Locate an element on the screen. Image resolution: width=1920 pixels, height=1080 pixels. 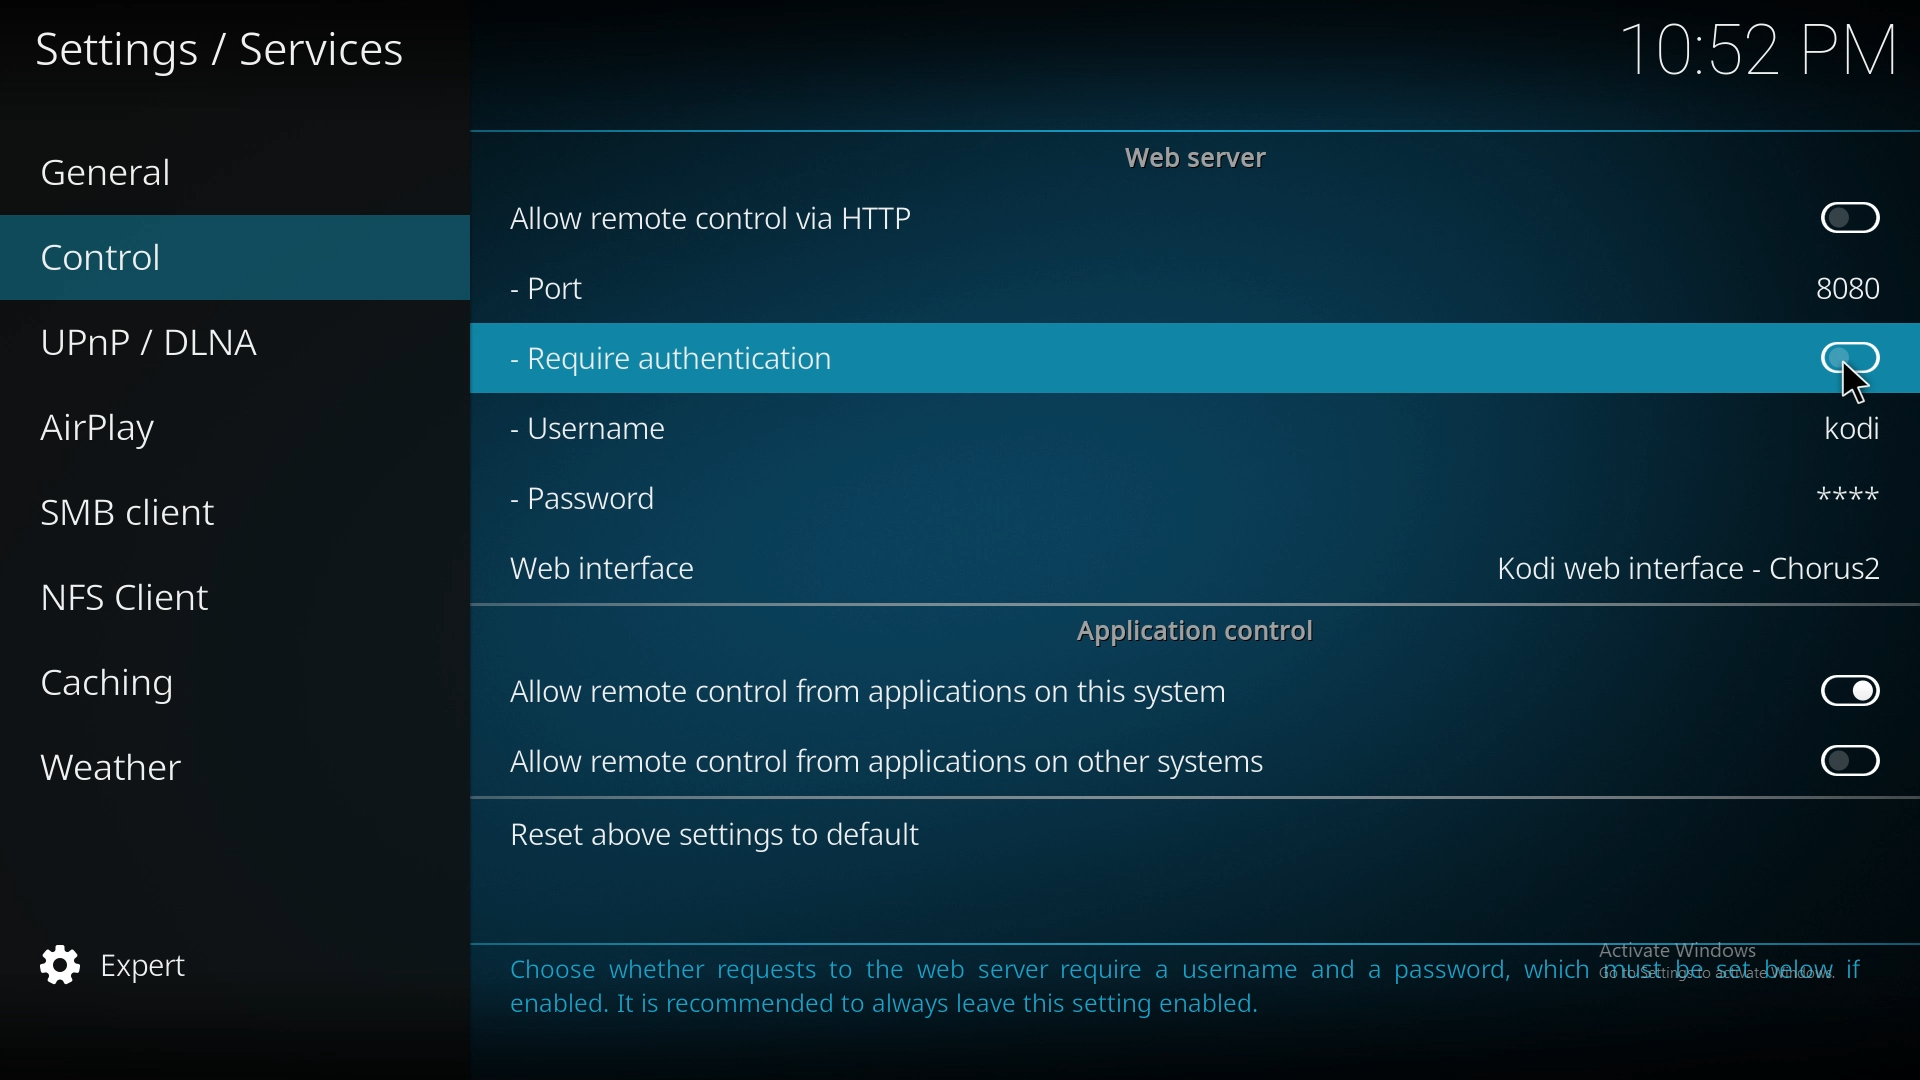
toggle is located at coordinates (1848, 218).